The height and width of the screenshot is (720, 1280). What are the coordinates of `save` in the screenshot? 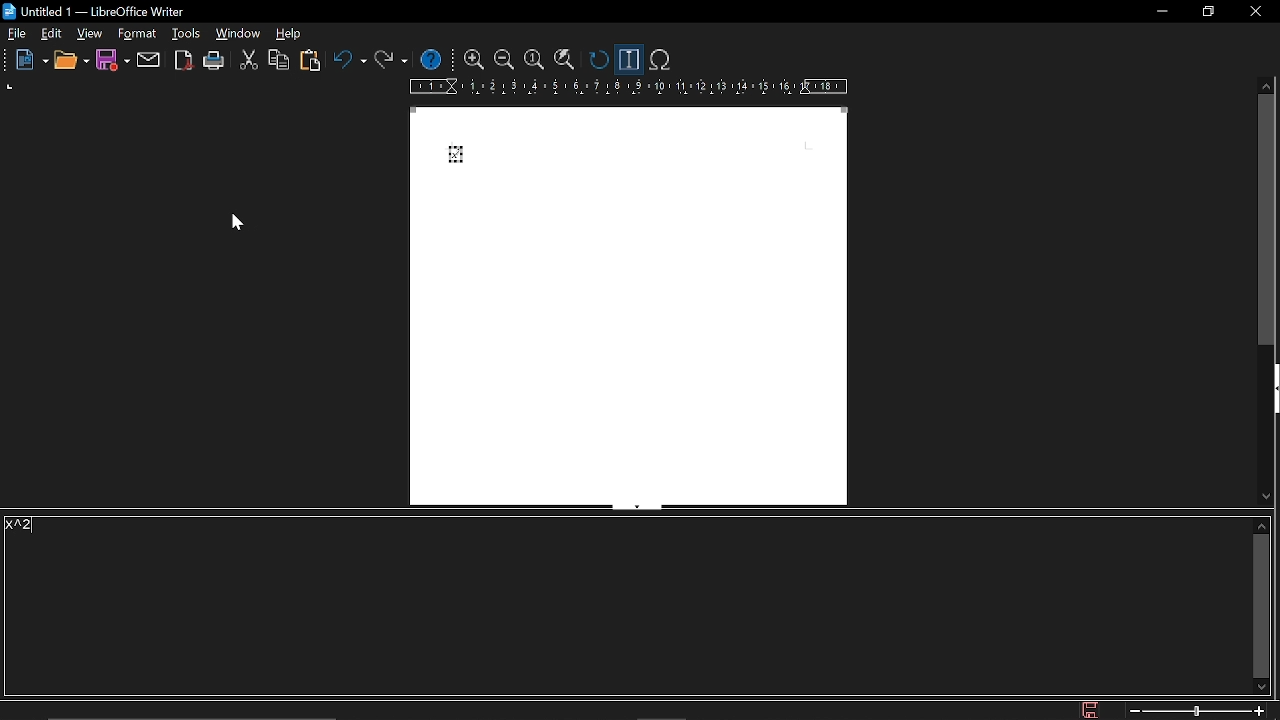 It's located at (112, 61).